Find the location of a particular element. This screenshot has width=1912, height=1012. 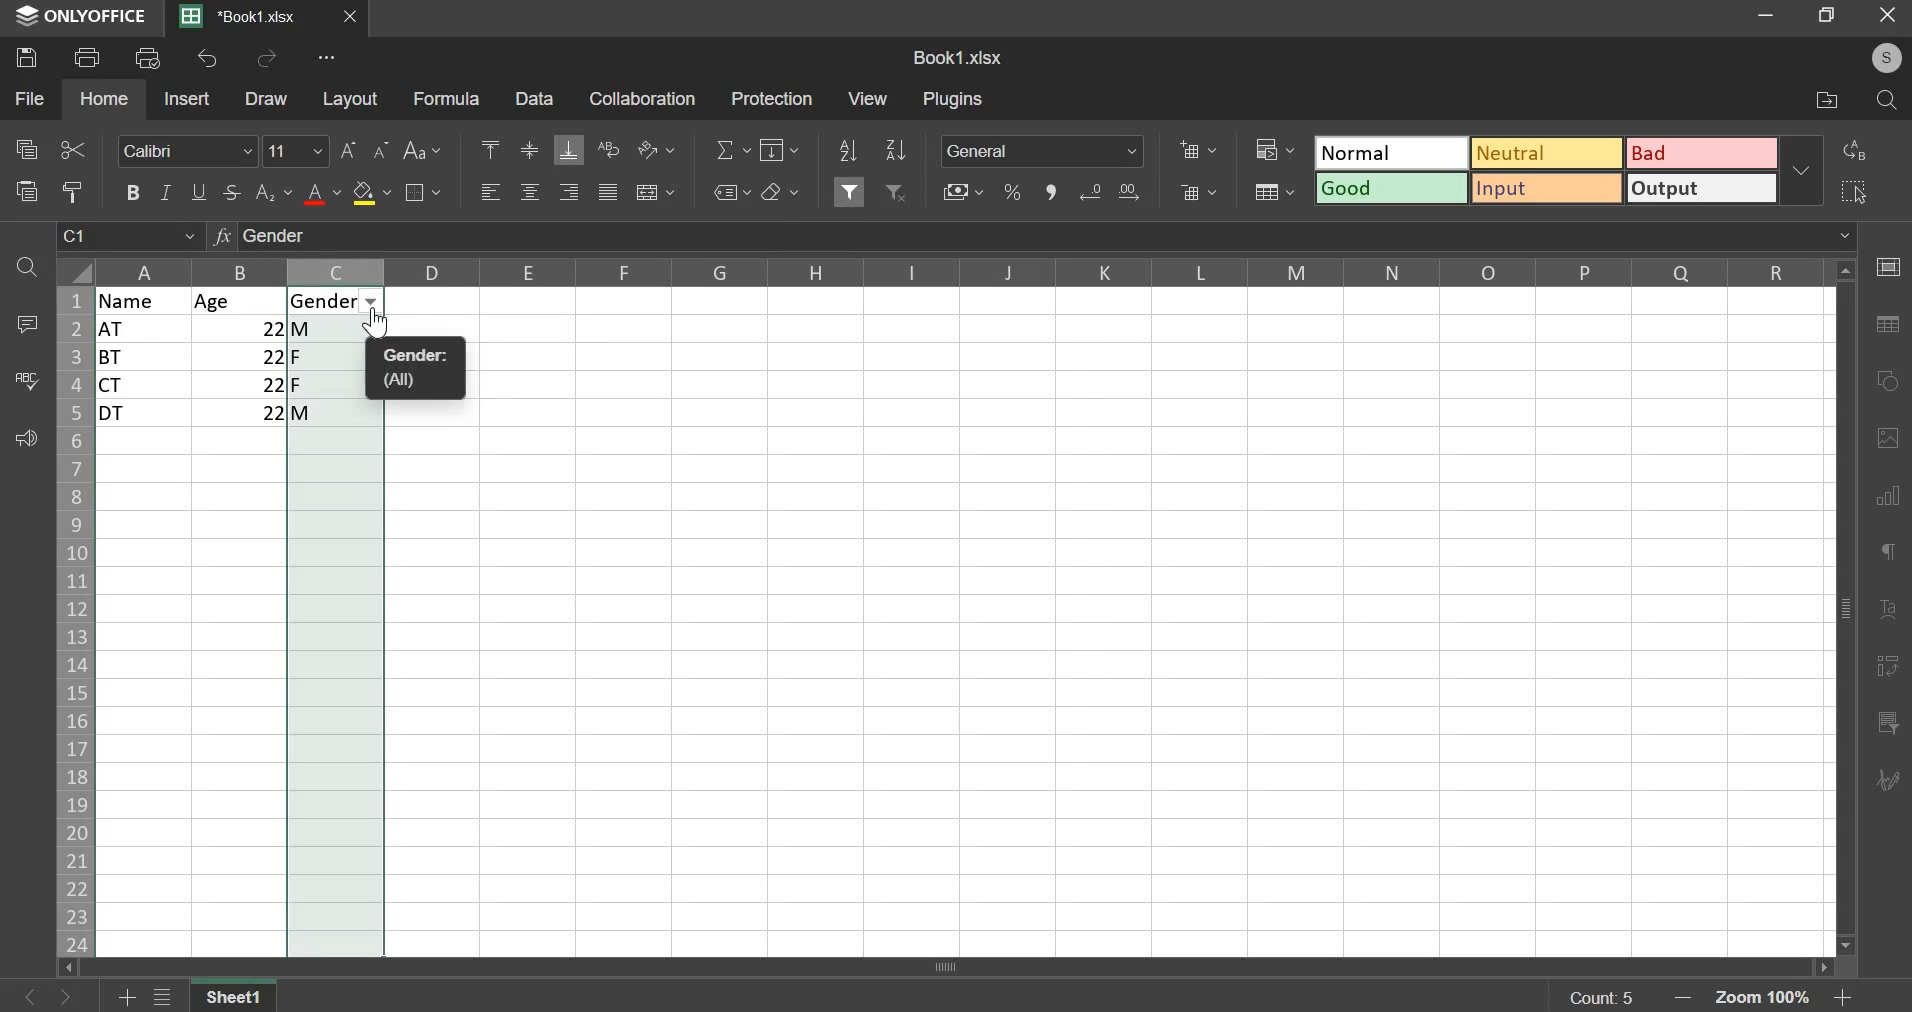

format is located at coordinates (1545, 168).